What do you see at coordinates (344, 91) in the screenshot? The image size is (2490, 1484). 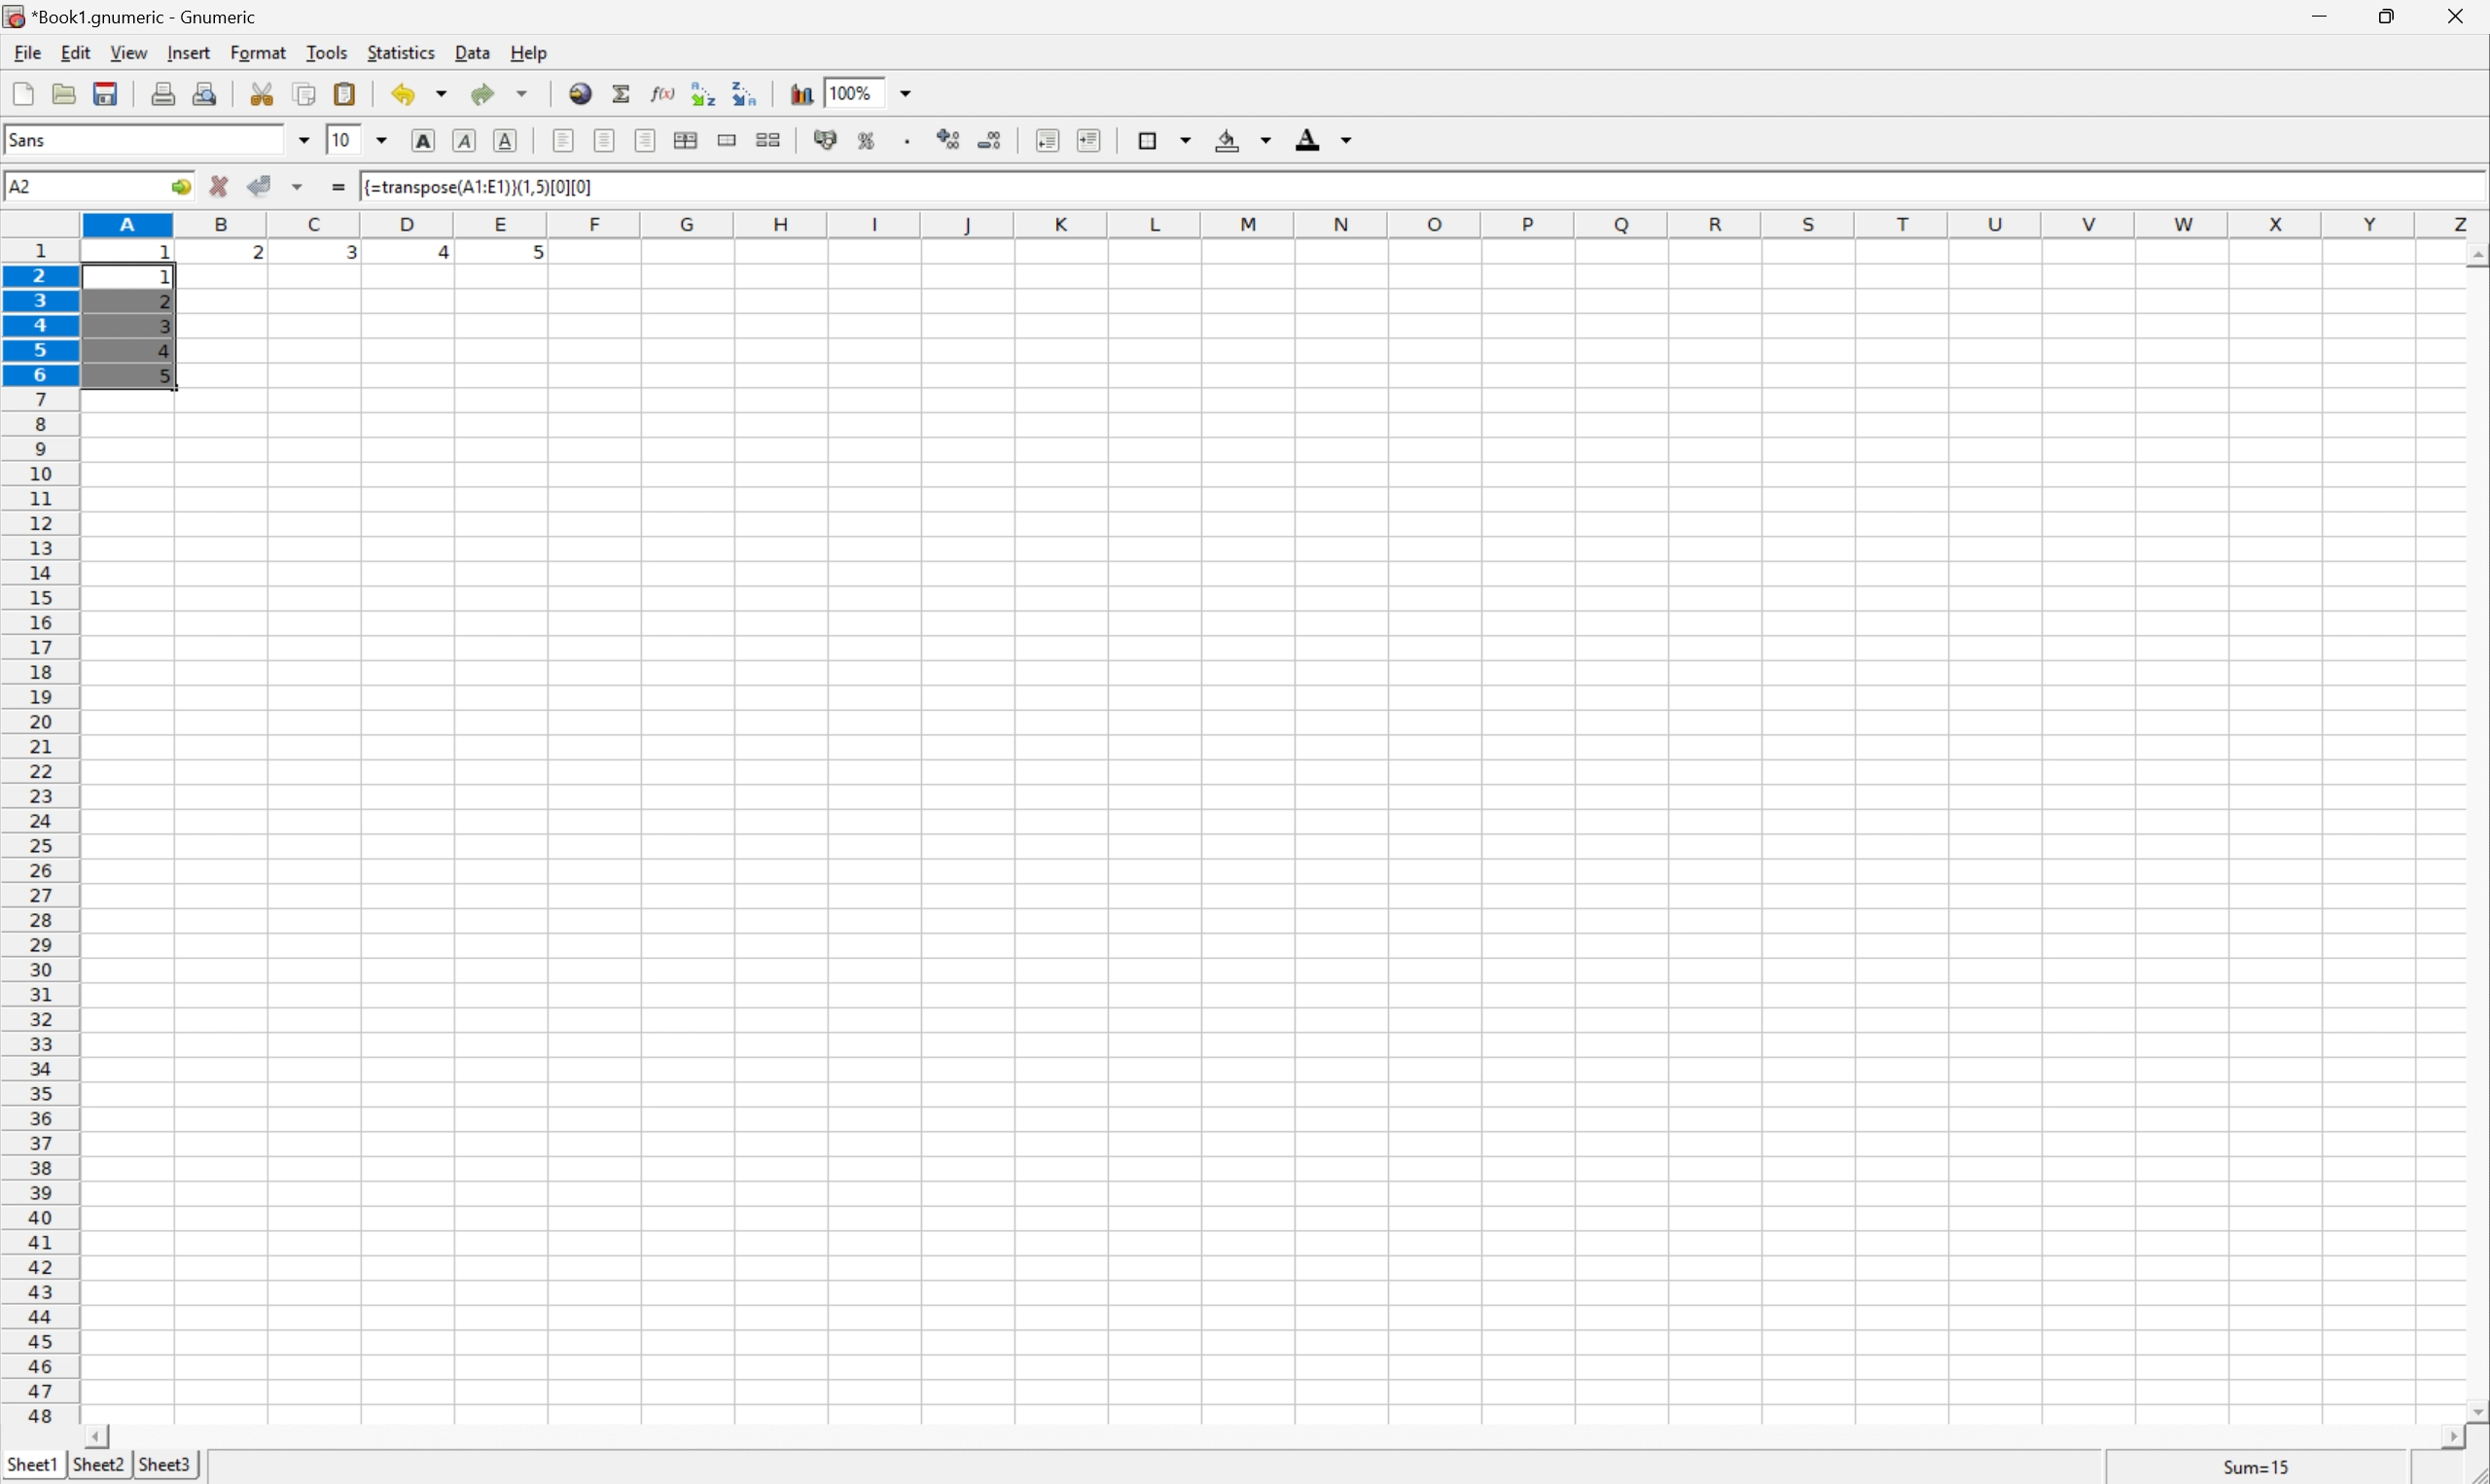 I see `paste` at bounding box center [344, 91].